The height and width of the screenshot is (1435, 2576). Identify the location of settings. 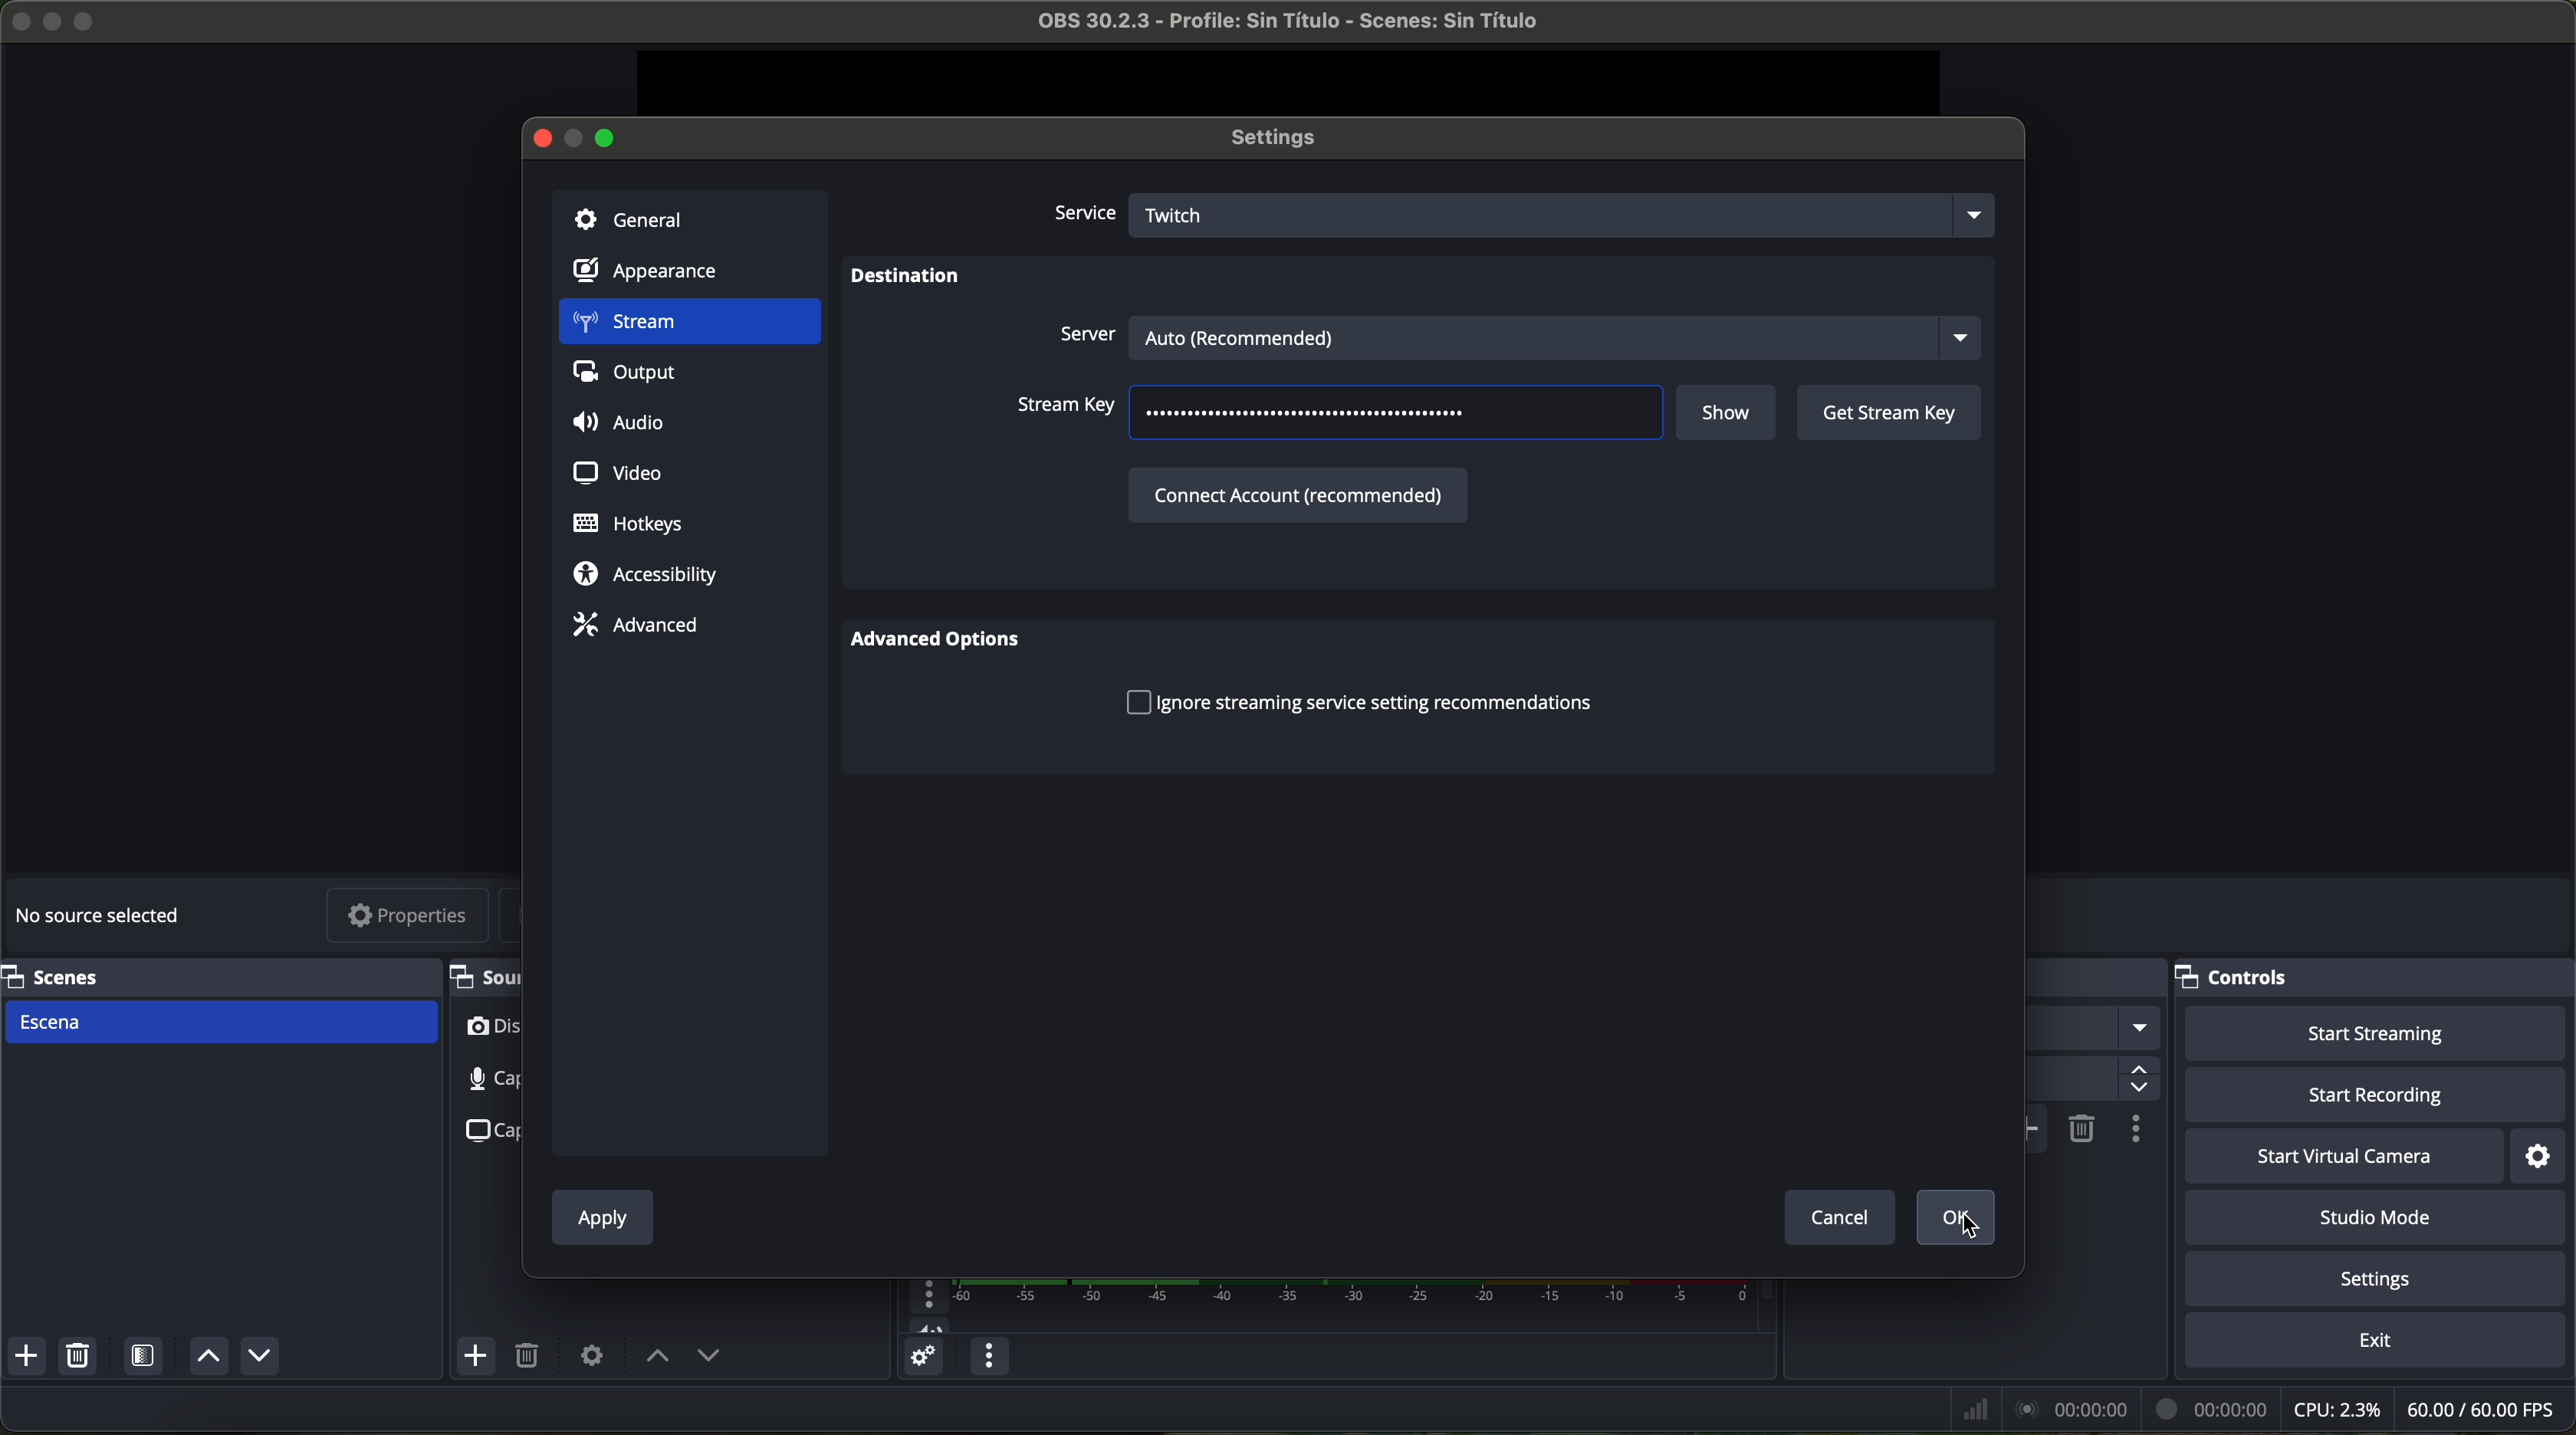
(2541, 1156).